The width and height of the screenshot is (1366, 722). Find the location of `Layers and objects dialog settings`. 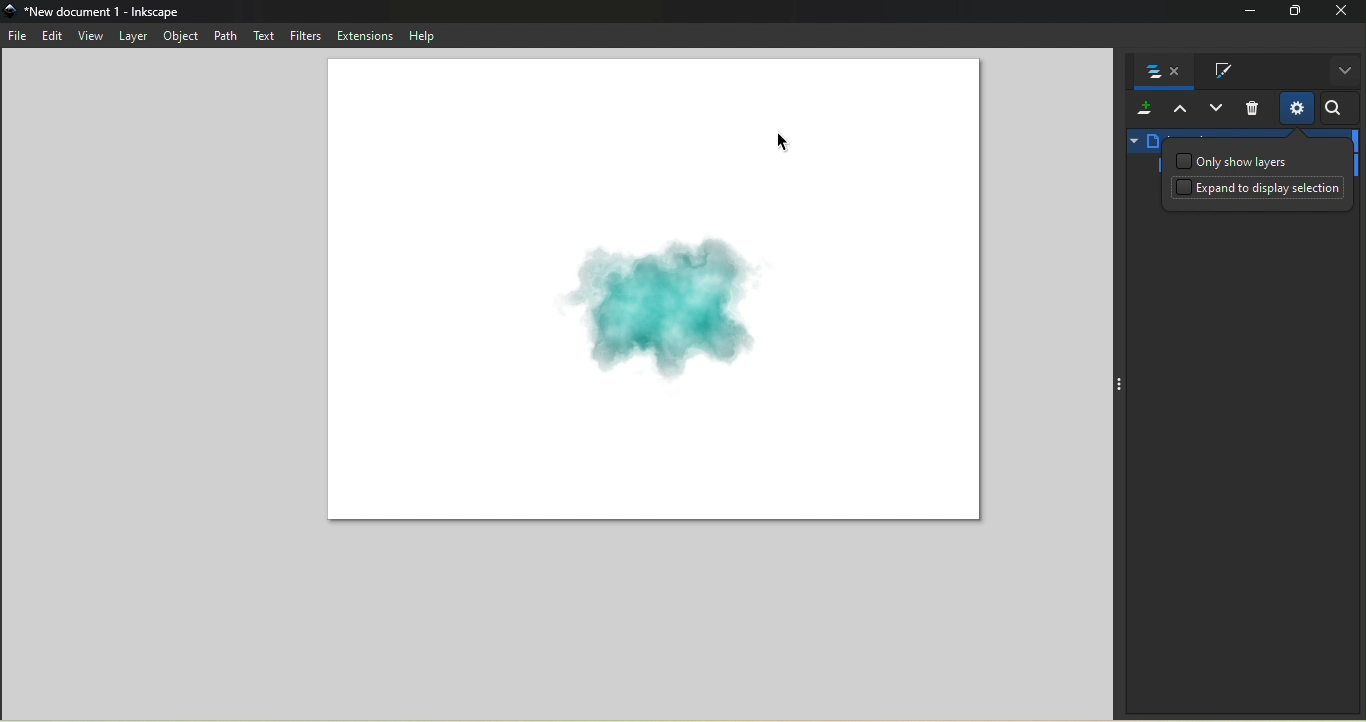

Layers and objects dialog settings is located at coordinates (1296, 108).